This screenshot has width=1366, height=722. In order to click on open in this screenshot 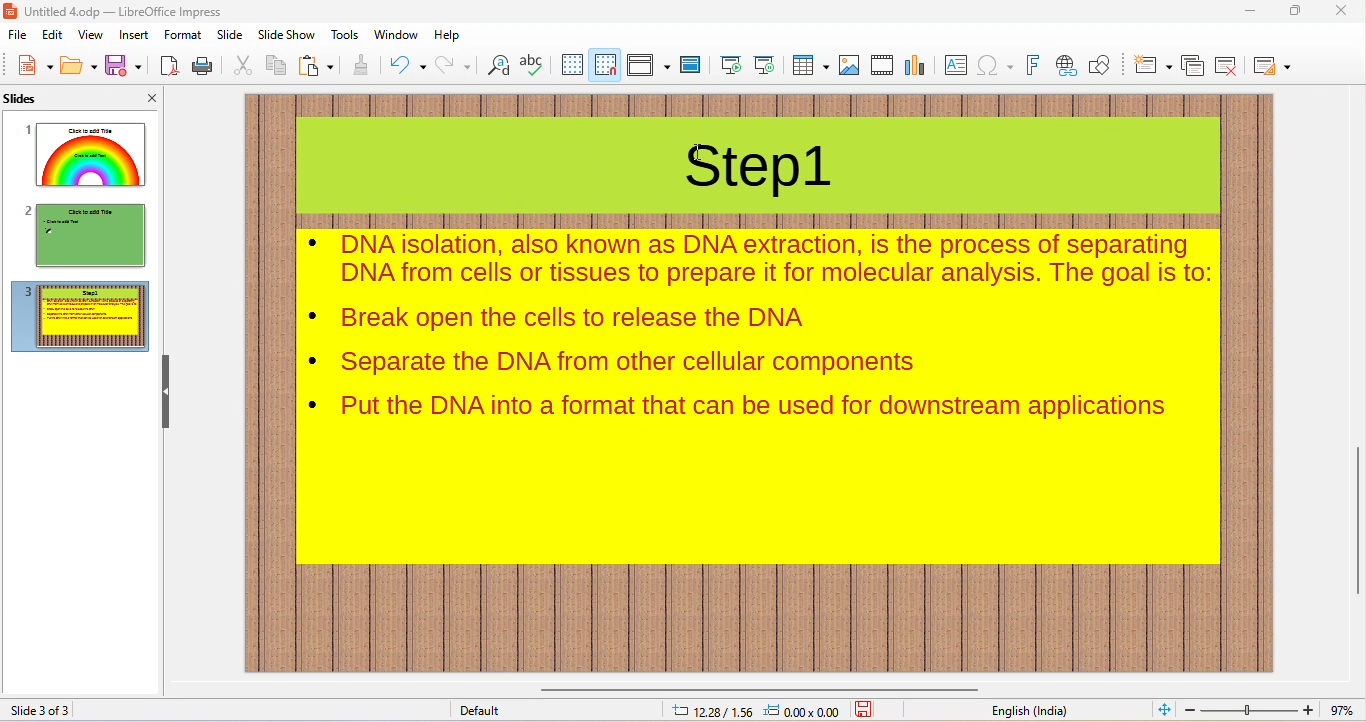, I will do `click(79, 66)`.